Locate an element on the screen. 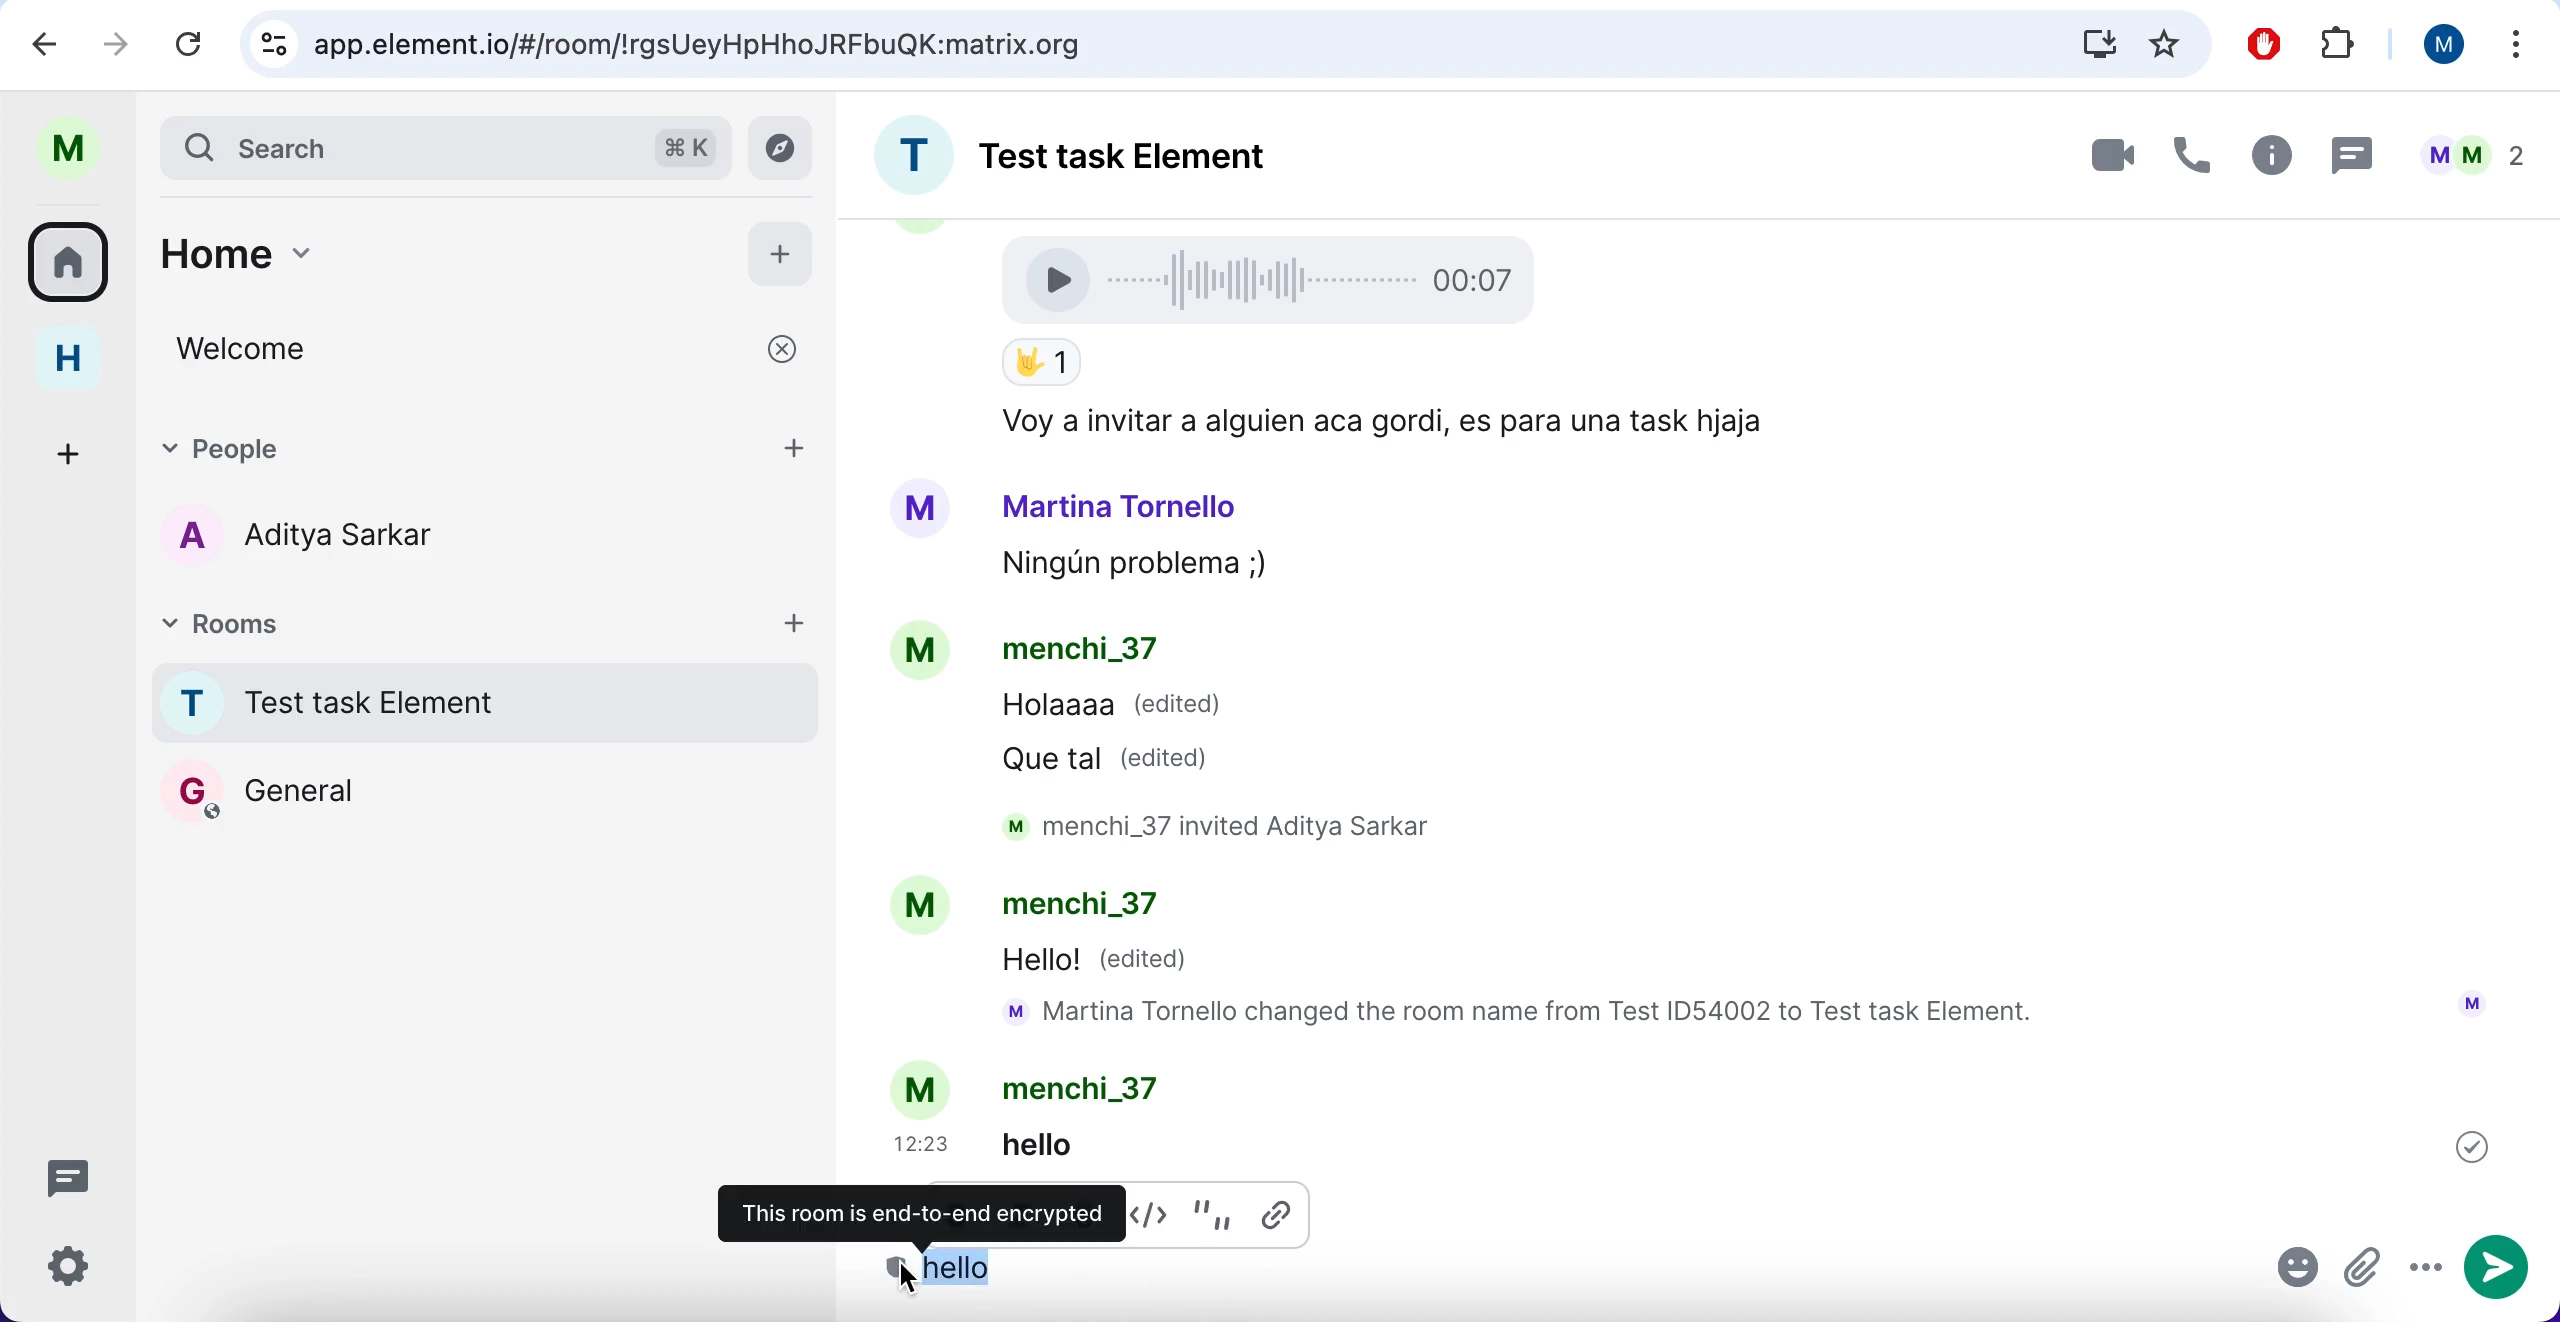 The image size is (2560, 1322). Avatar is located at coordinates (924, 1088).